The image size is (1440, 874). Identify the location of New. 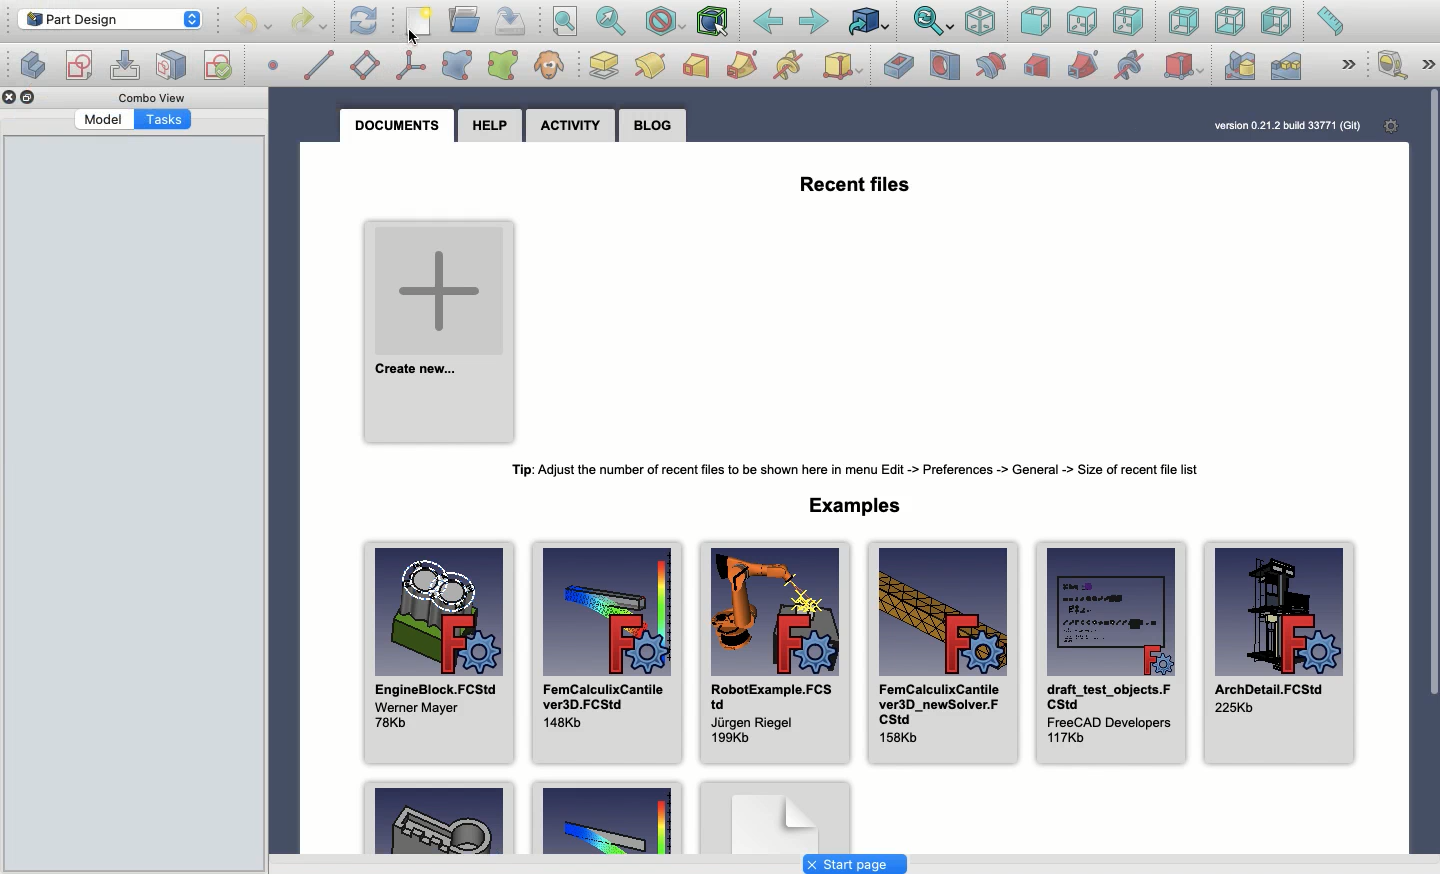
(423, 23).